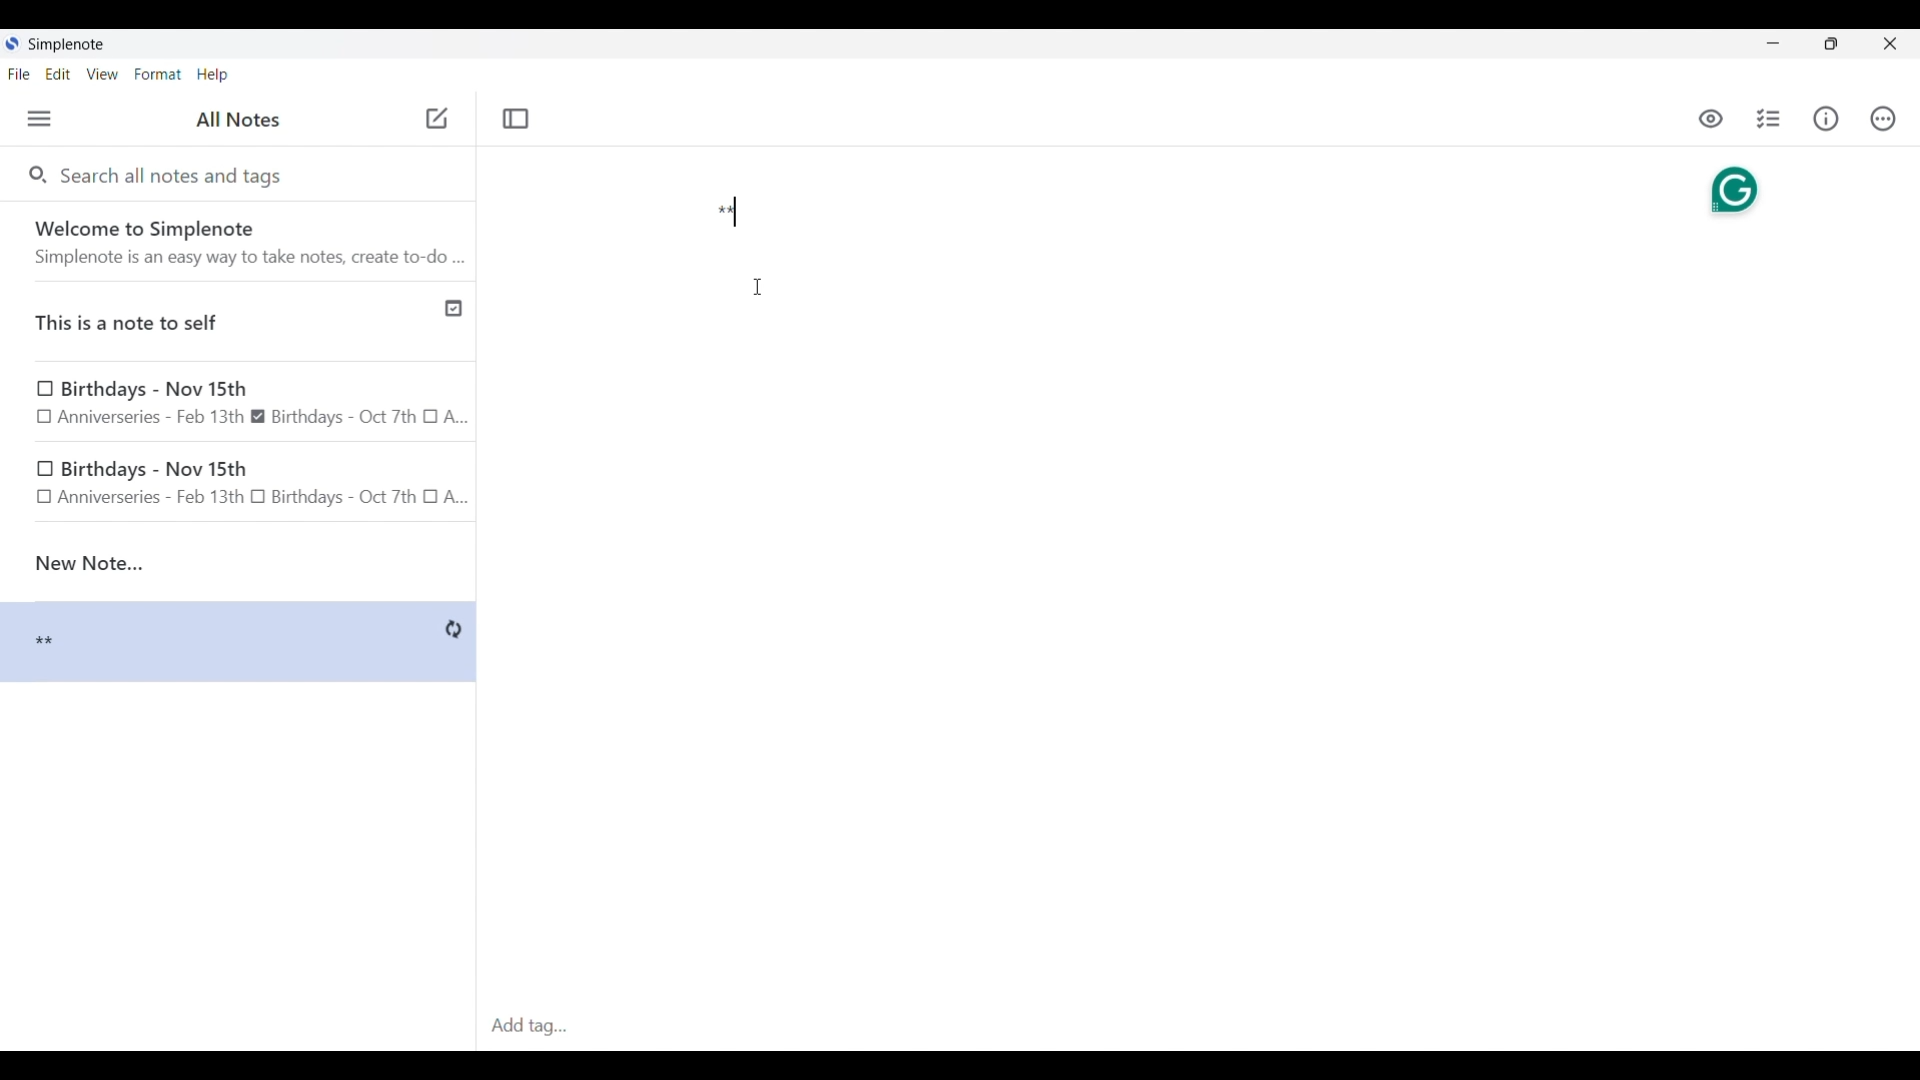 The image size is (1920, 1080). What do you see at coordinates (1890, 43) in the screenshot?
I see `Close interface` at bounding box center [1890, 43].